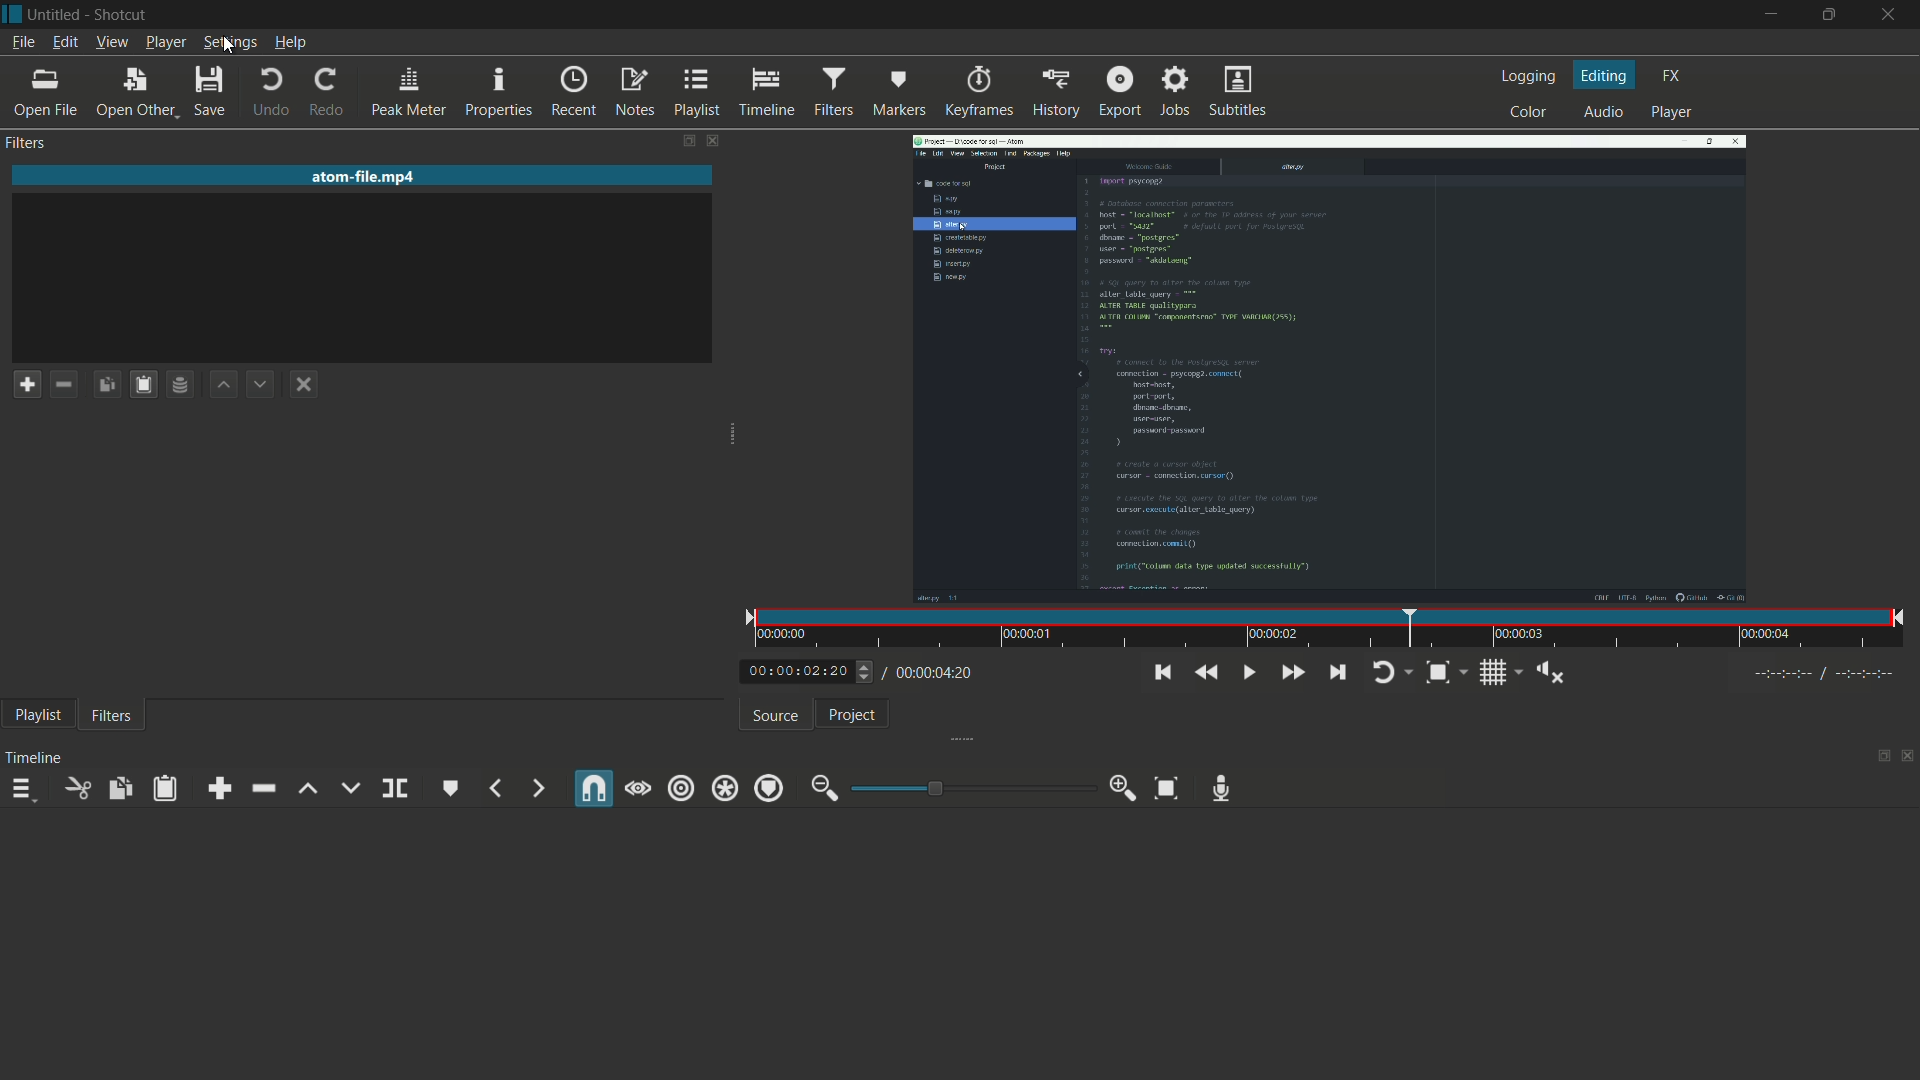 The height and width of the screenshot is (1080, 1920). Describe the element at coordinates (573, 92) in the screenshot. I see `recent` at that location.